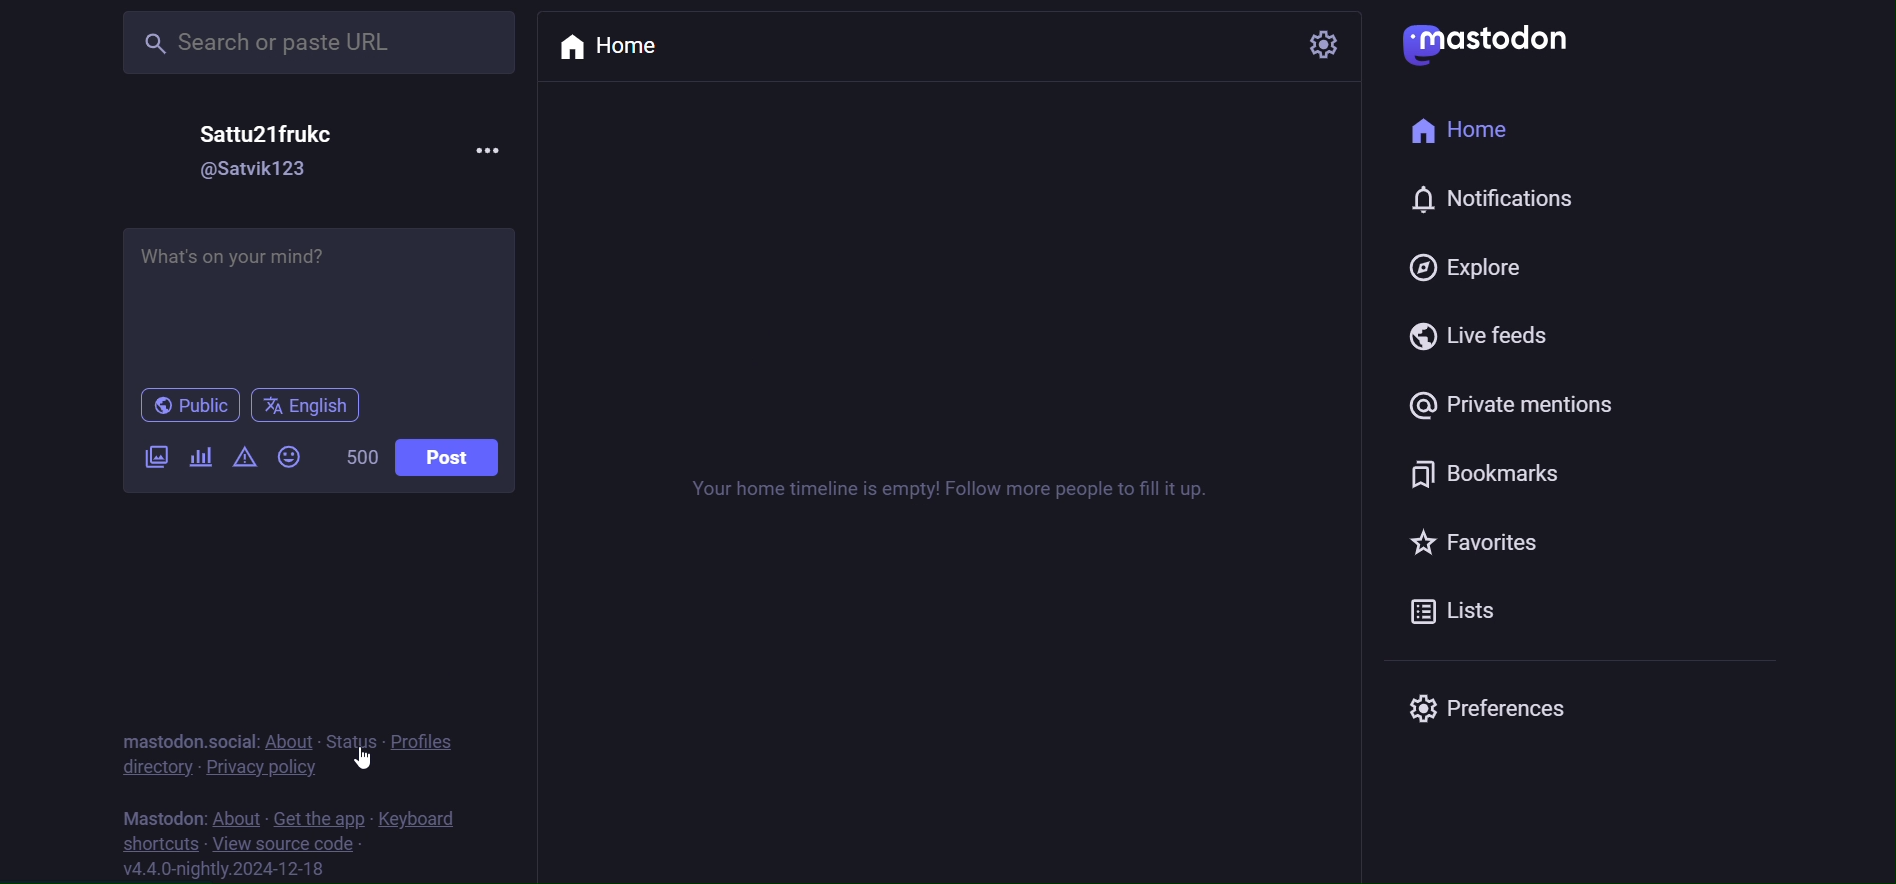 The width and height of the screenshot is (1896, 884). What do you see at coordinates (1491, 712) in the screenshot?
I see `Preferences` at bounding box center [1491, 712].